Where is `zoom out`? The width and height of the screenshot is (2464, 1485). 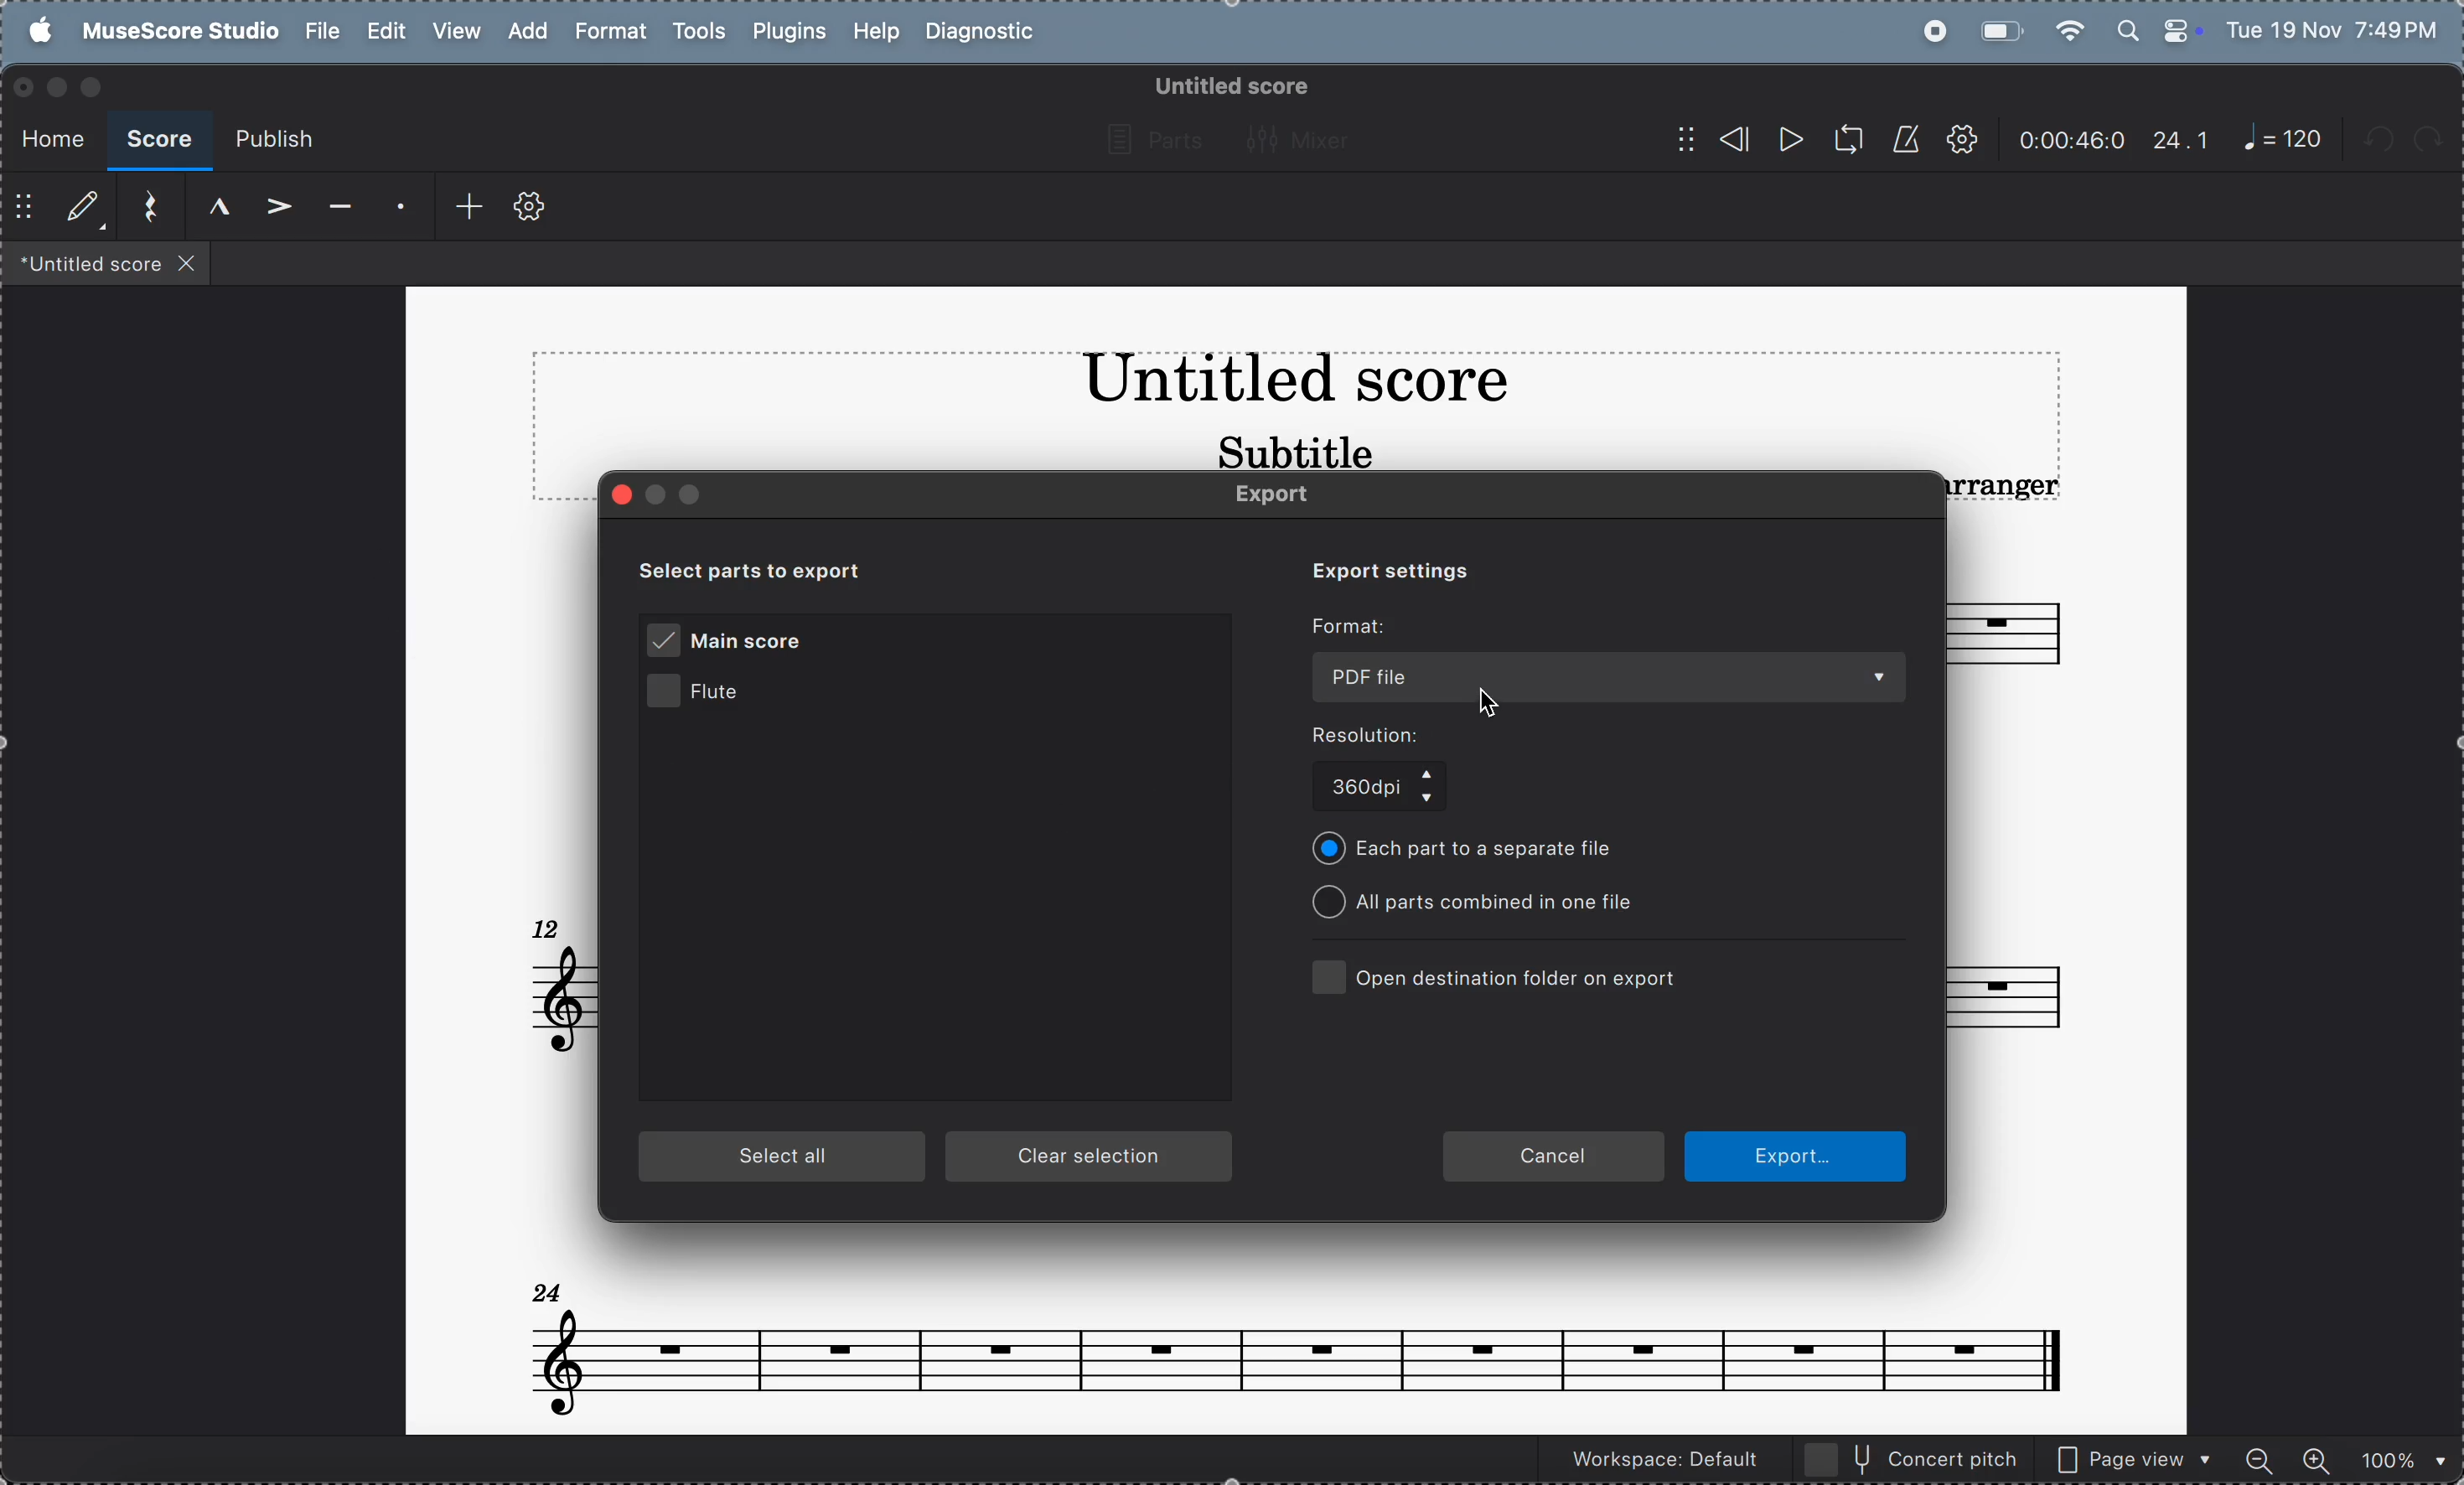 zoom out is located at coordinates (2262, 1456).